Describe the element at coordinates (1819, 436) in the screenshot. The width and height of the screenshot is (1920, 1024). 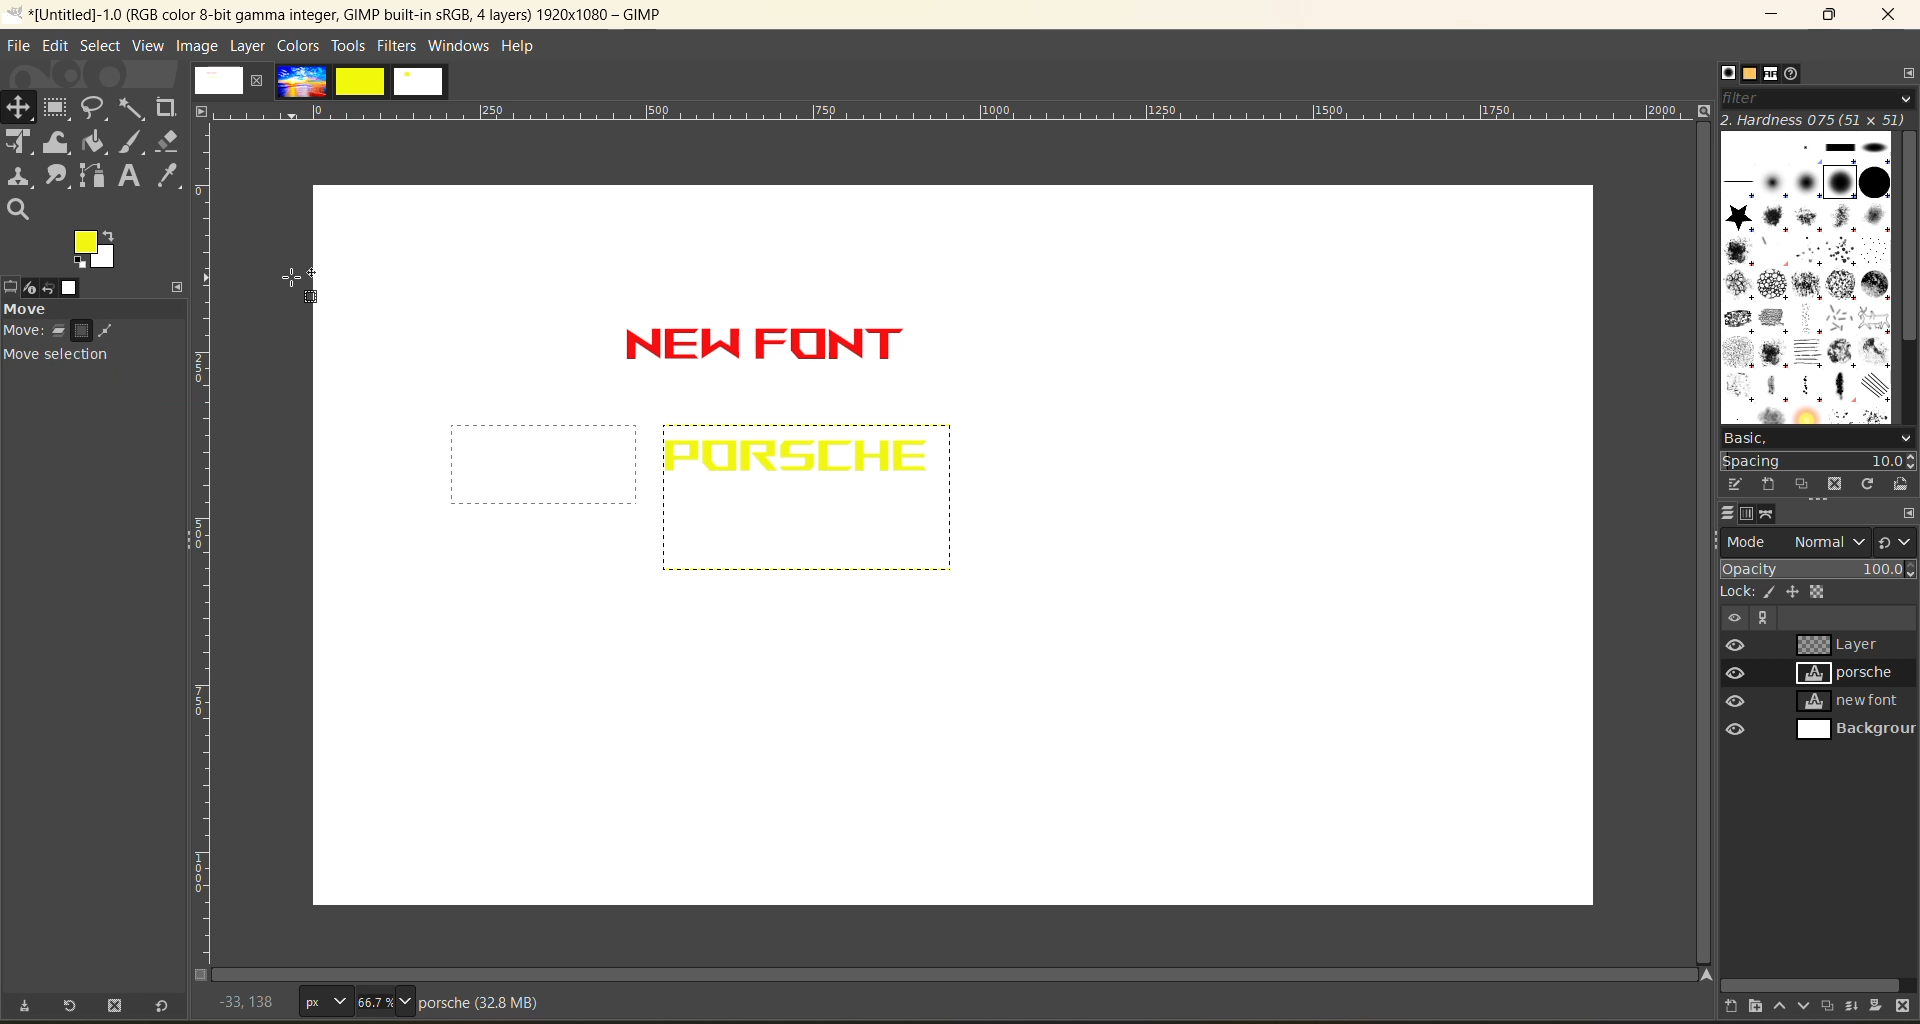
I see `basic` at that location.